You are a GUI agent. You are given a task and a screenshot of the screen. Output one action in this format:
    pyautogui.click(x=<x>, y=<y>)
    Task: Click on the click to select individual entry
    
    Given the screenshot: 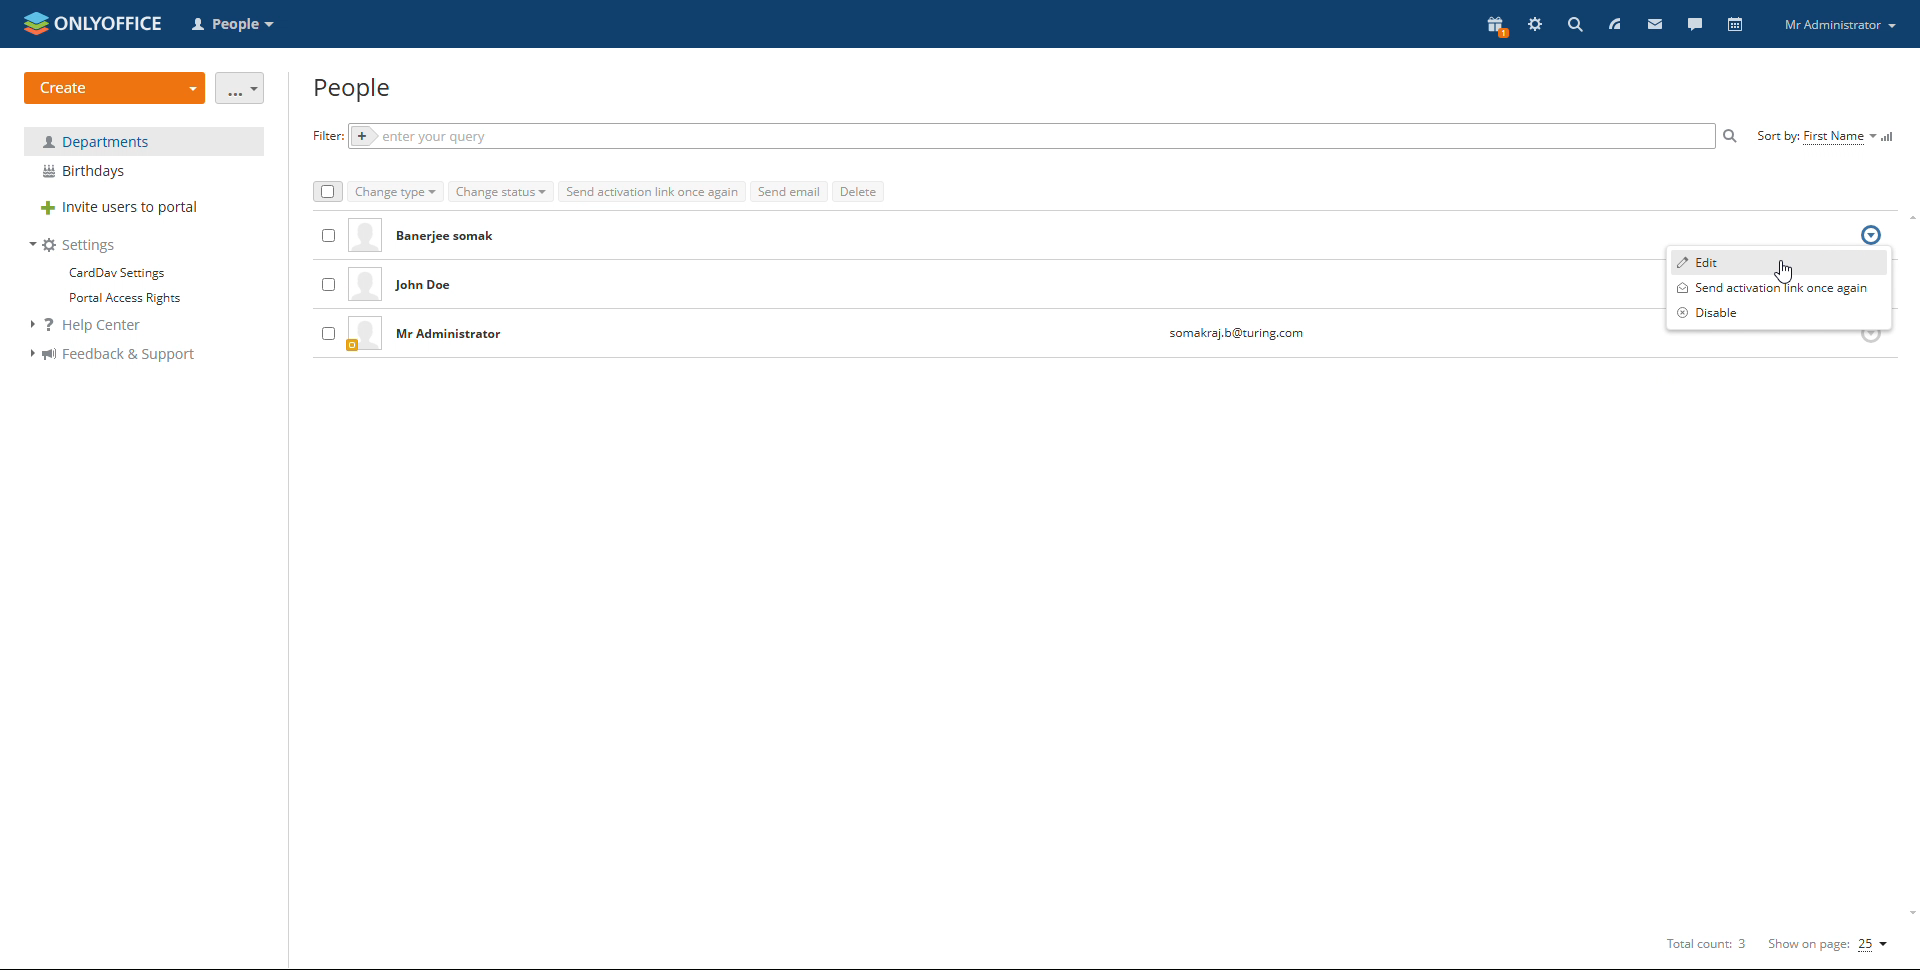 What is the action you would take?
    pyautogui.click(x=329, y=233)
    